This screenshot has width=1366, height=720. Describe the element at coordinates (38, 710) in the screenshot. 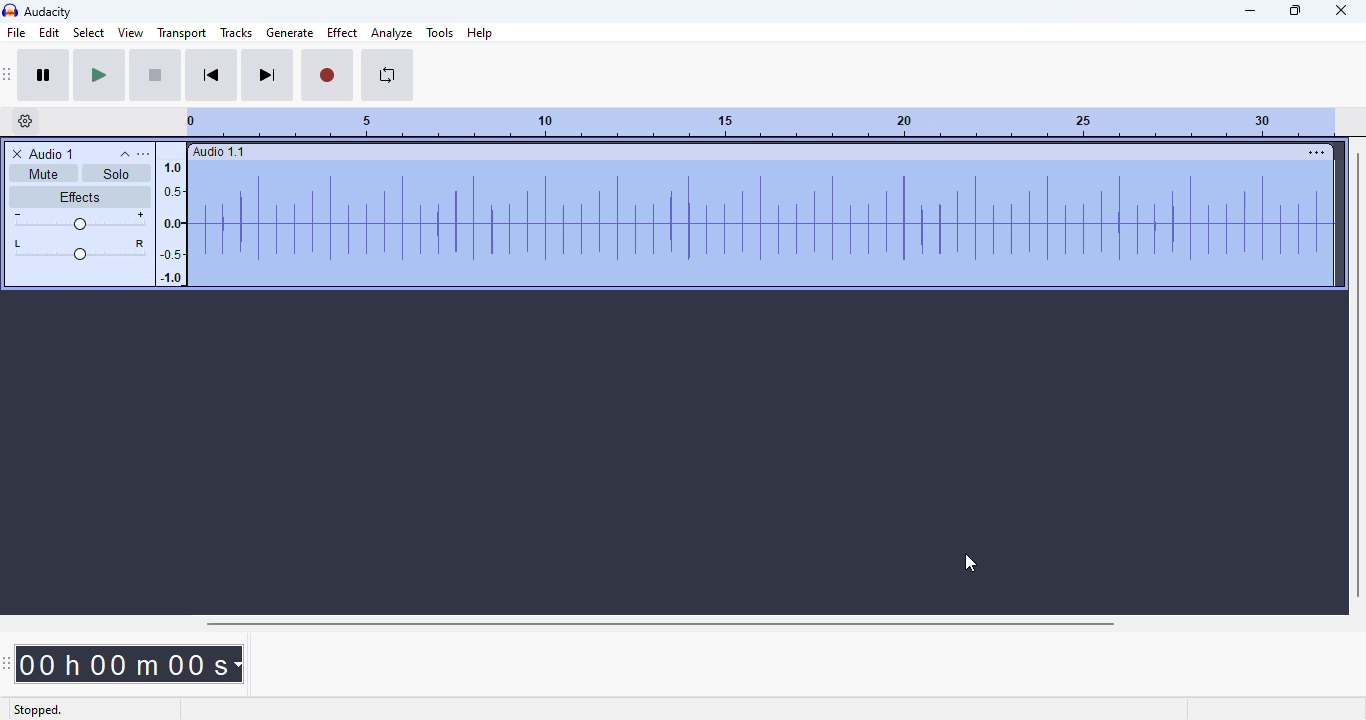

I see `stopped` at that location.